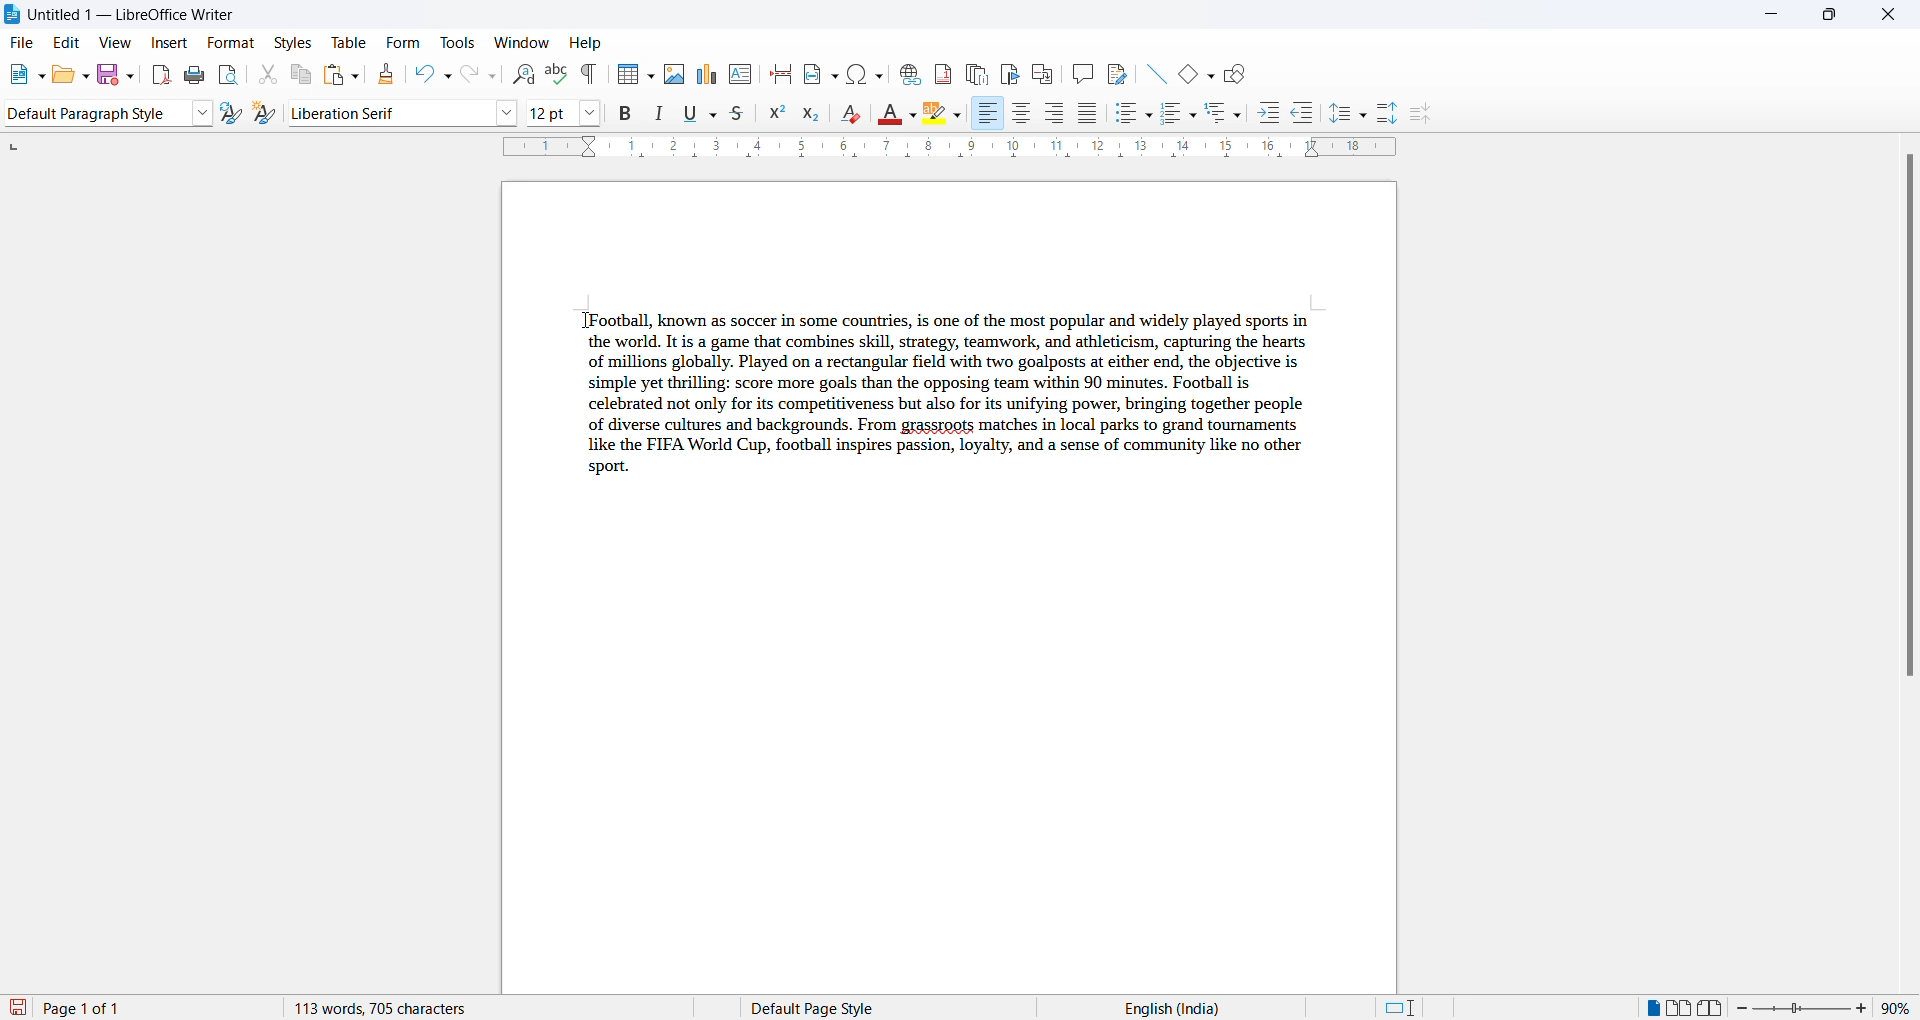  What do you see at coordinates (1239, 115) in the screenshot?
I see `outline format options` at bounding box center [1239, 115].